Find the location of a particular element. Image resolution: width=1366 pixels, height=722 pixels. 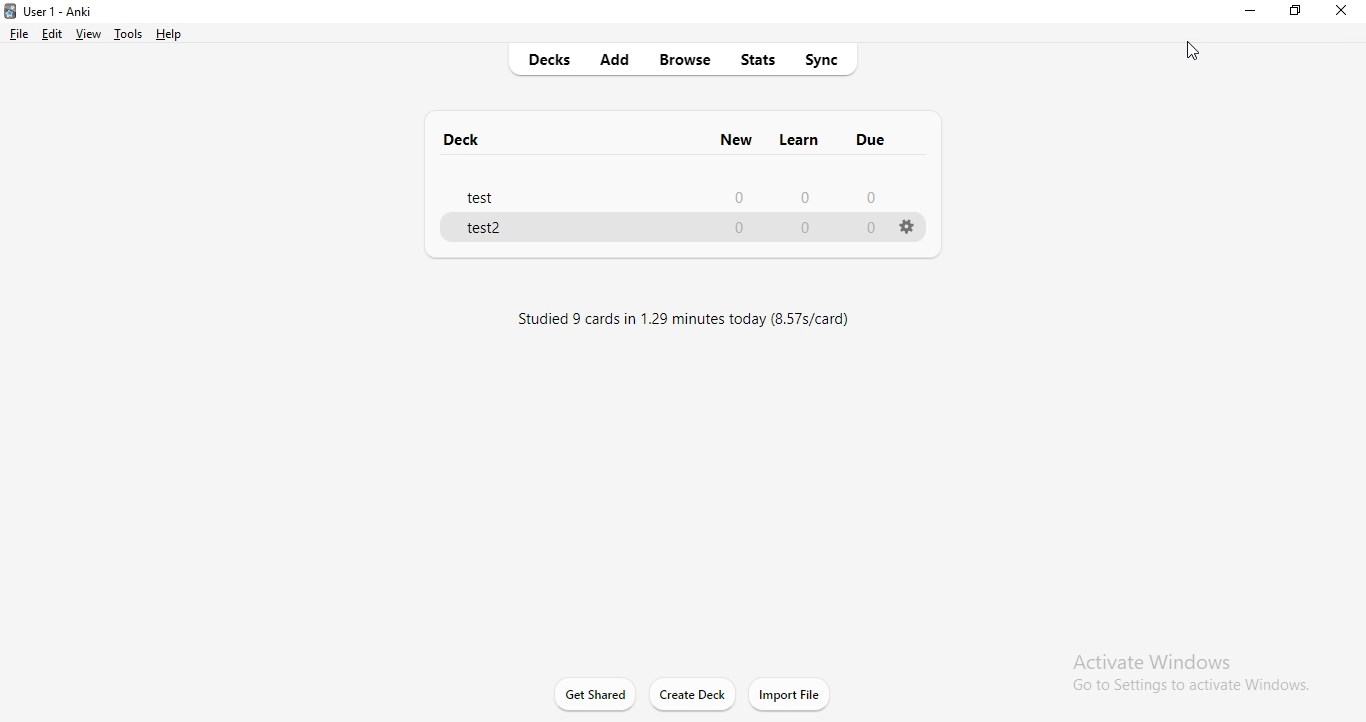

edit is located at coordinates (52, 35).